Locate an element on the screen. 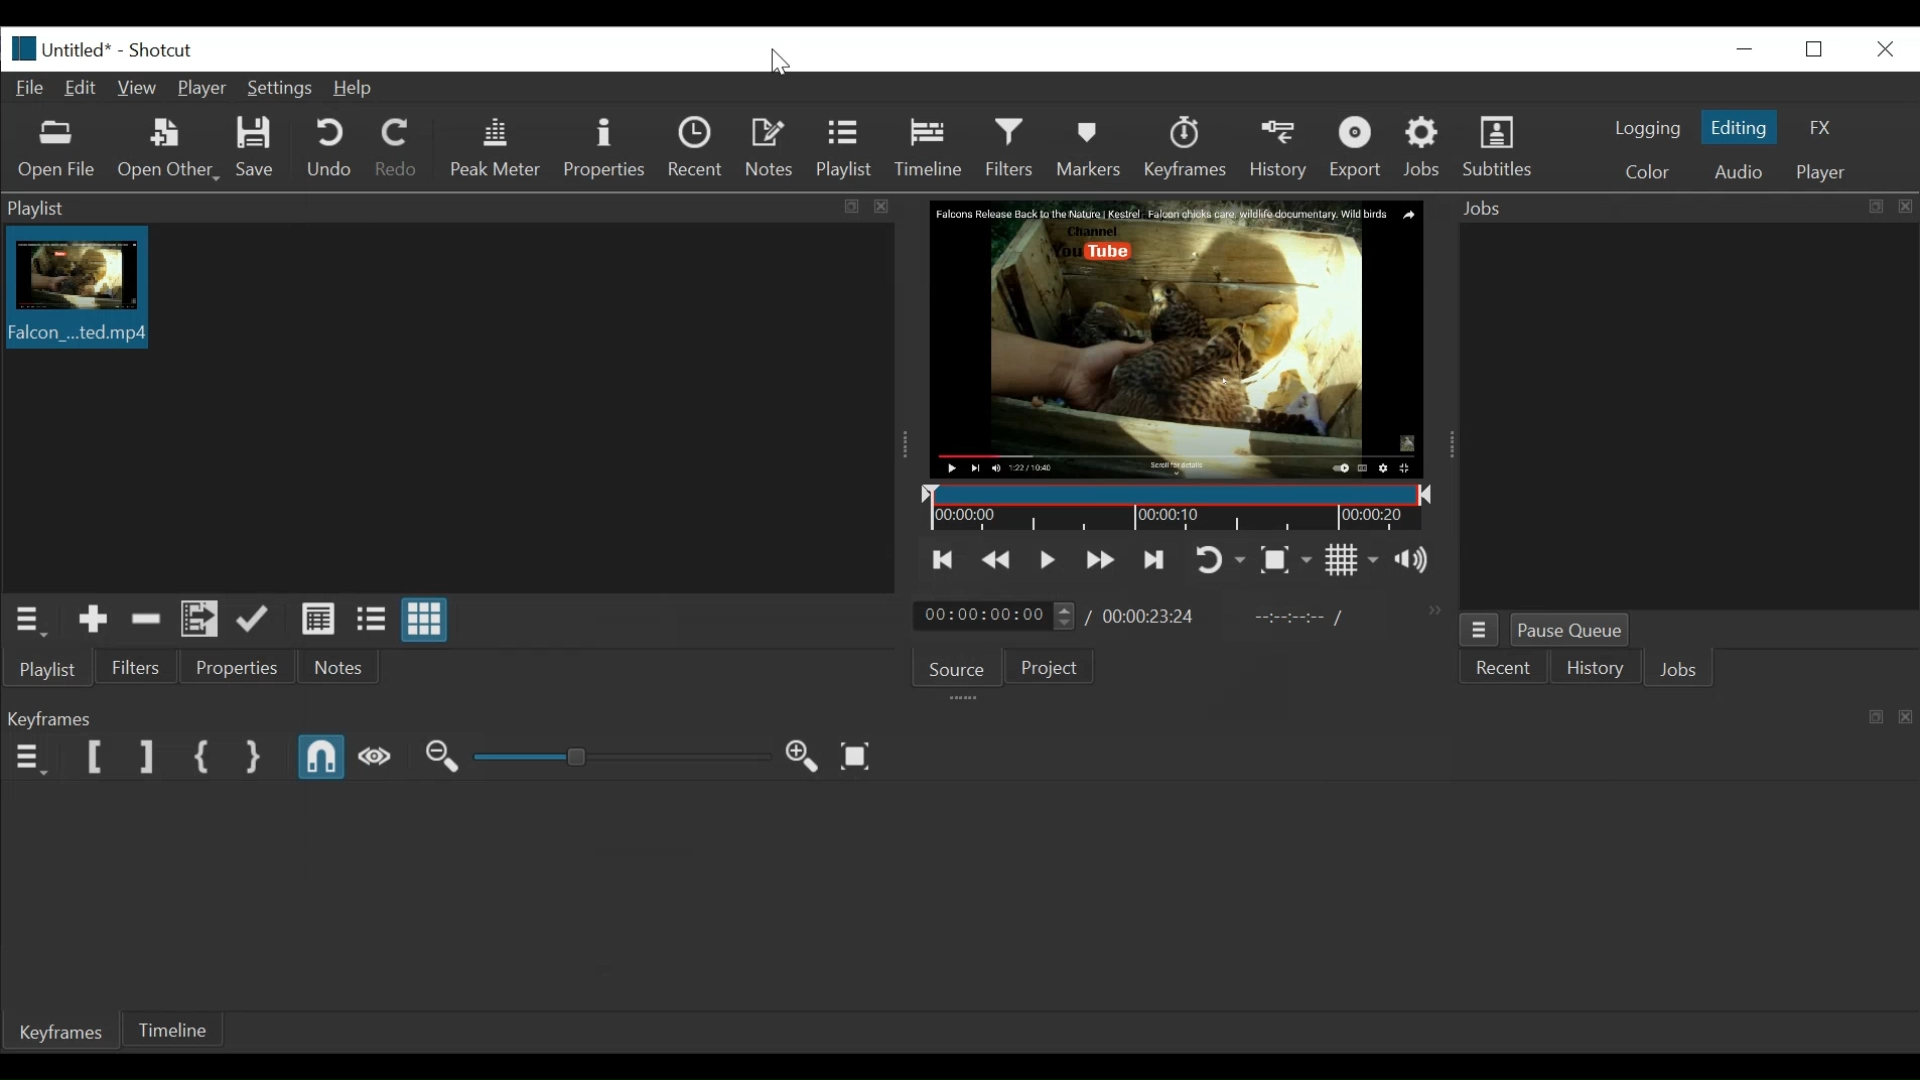 Image resolution: width=1920 pixels, height=1080 pixels. Jobs Panel is located at coordinates (1681, 208).